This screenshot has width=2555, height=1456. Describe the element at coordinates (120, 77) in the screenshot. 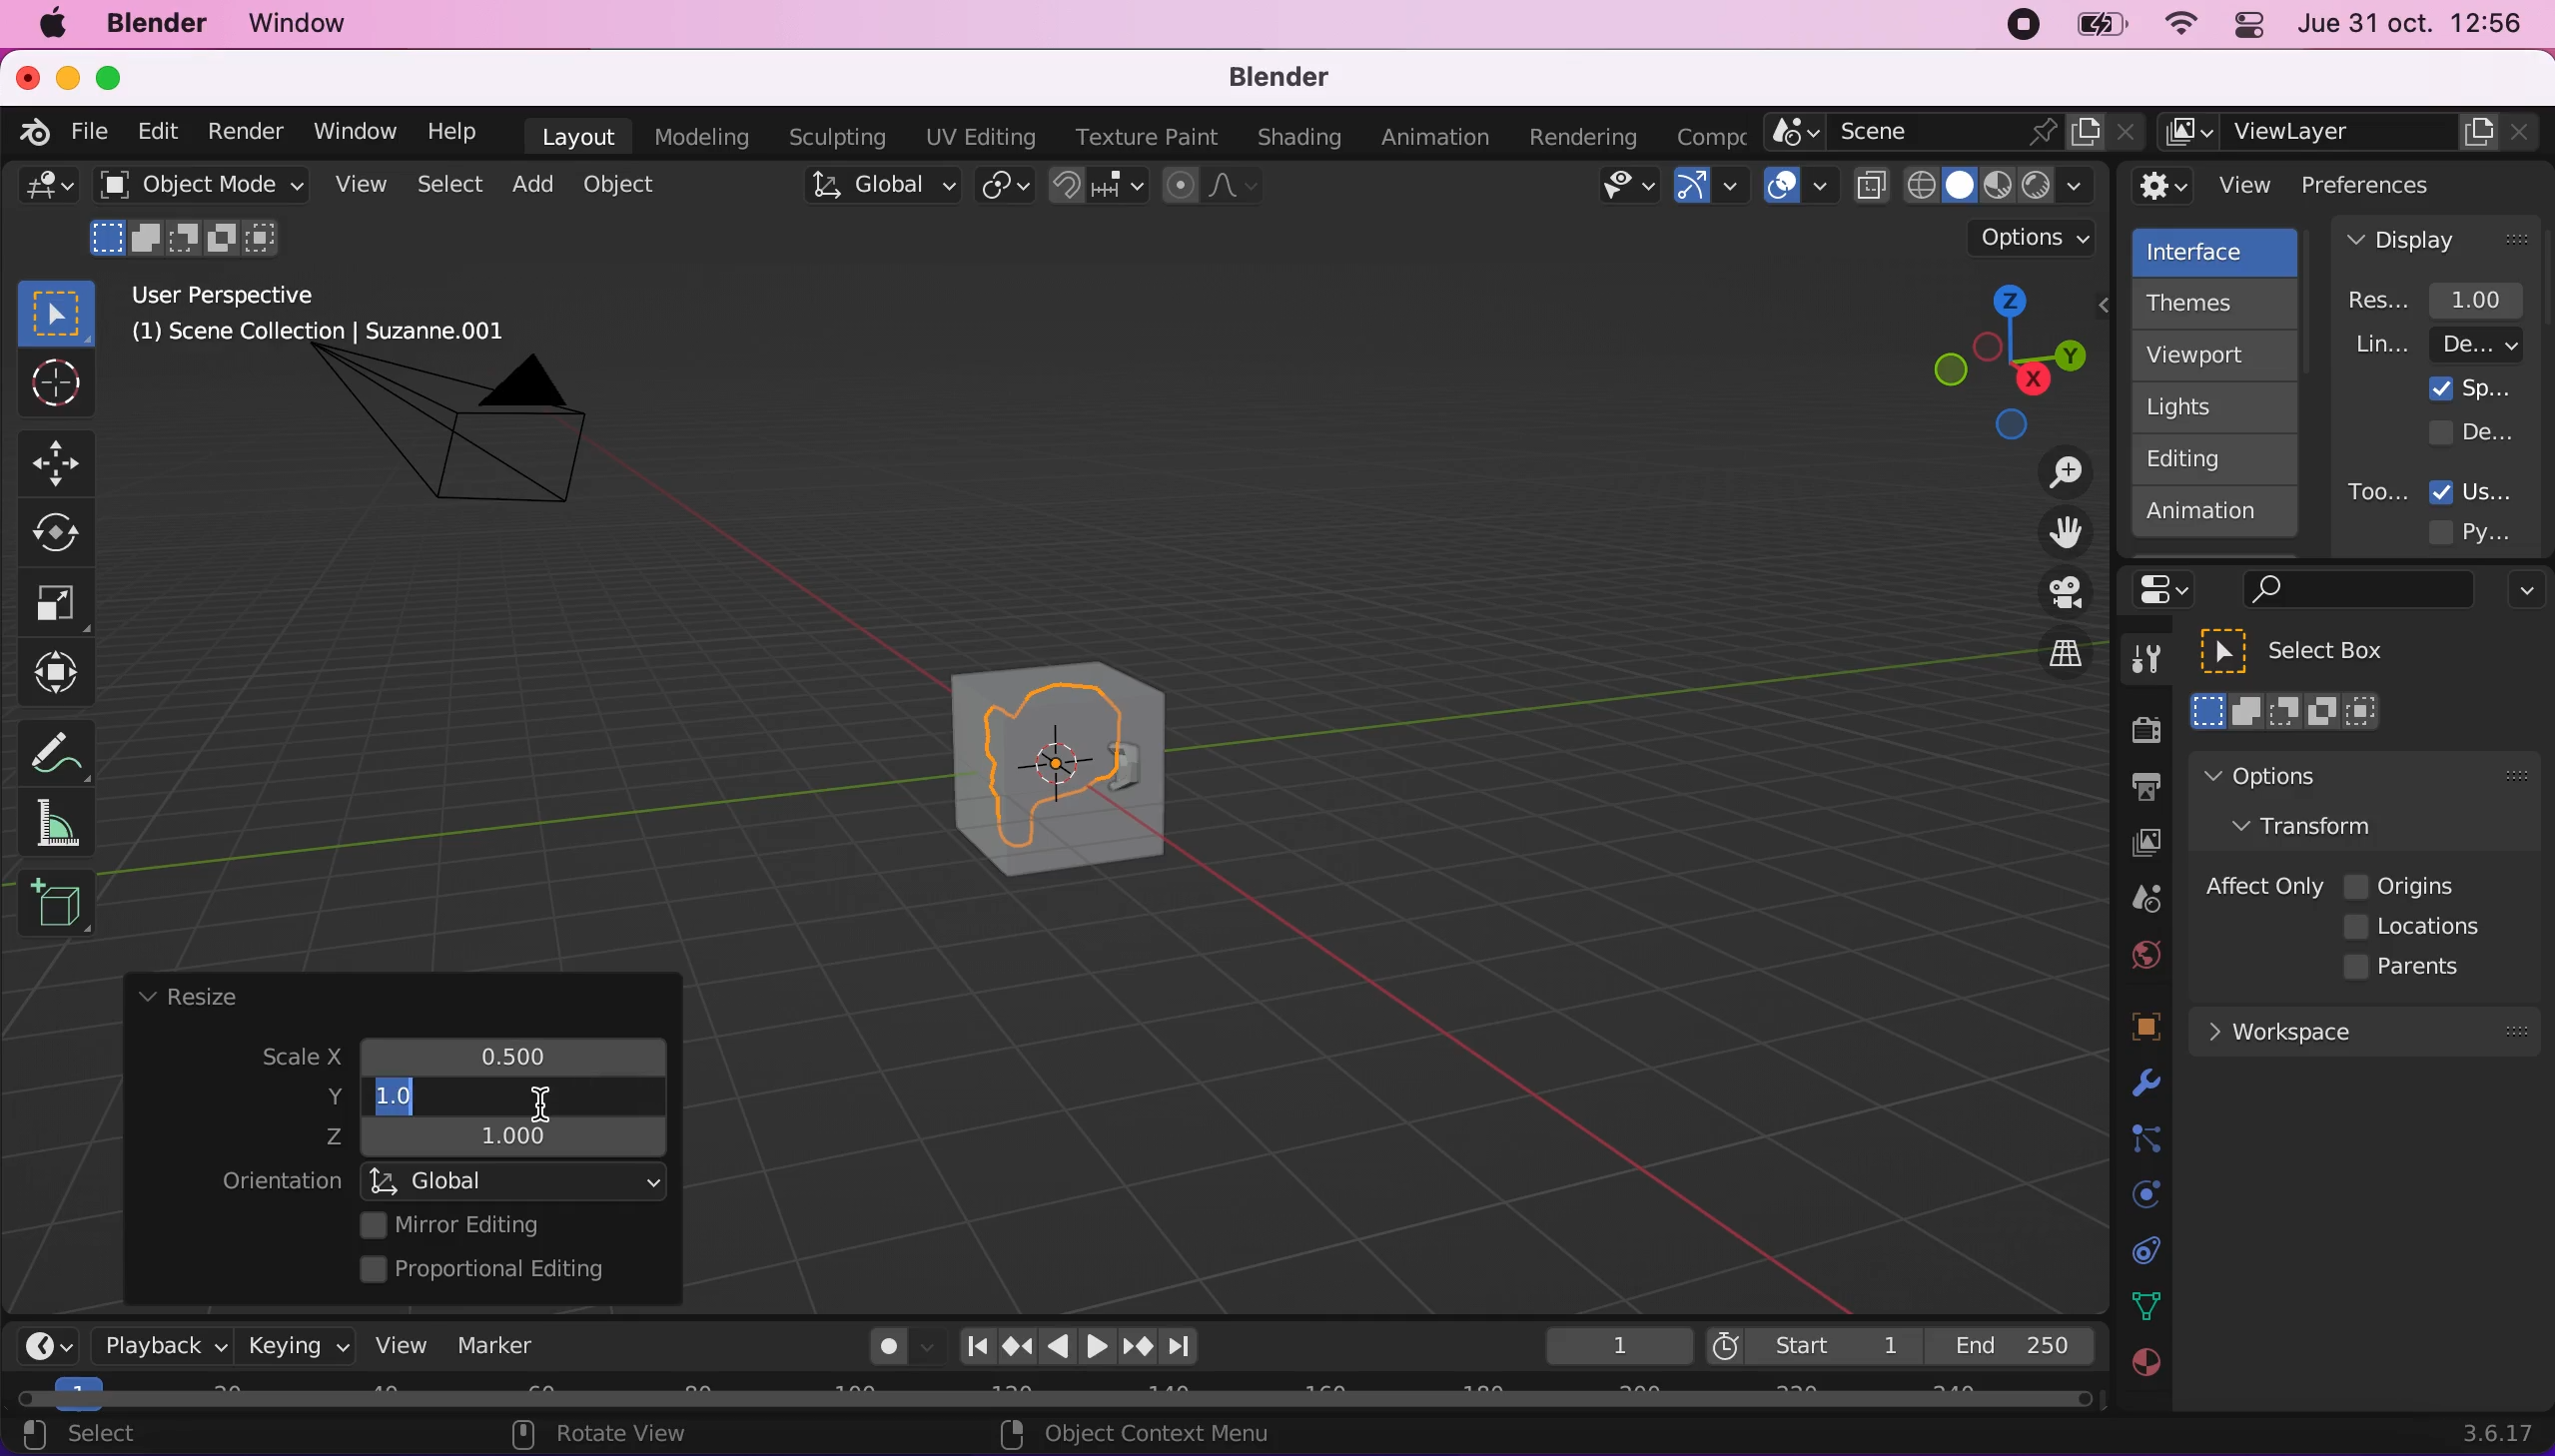

I see `maximize` at that location.